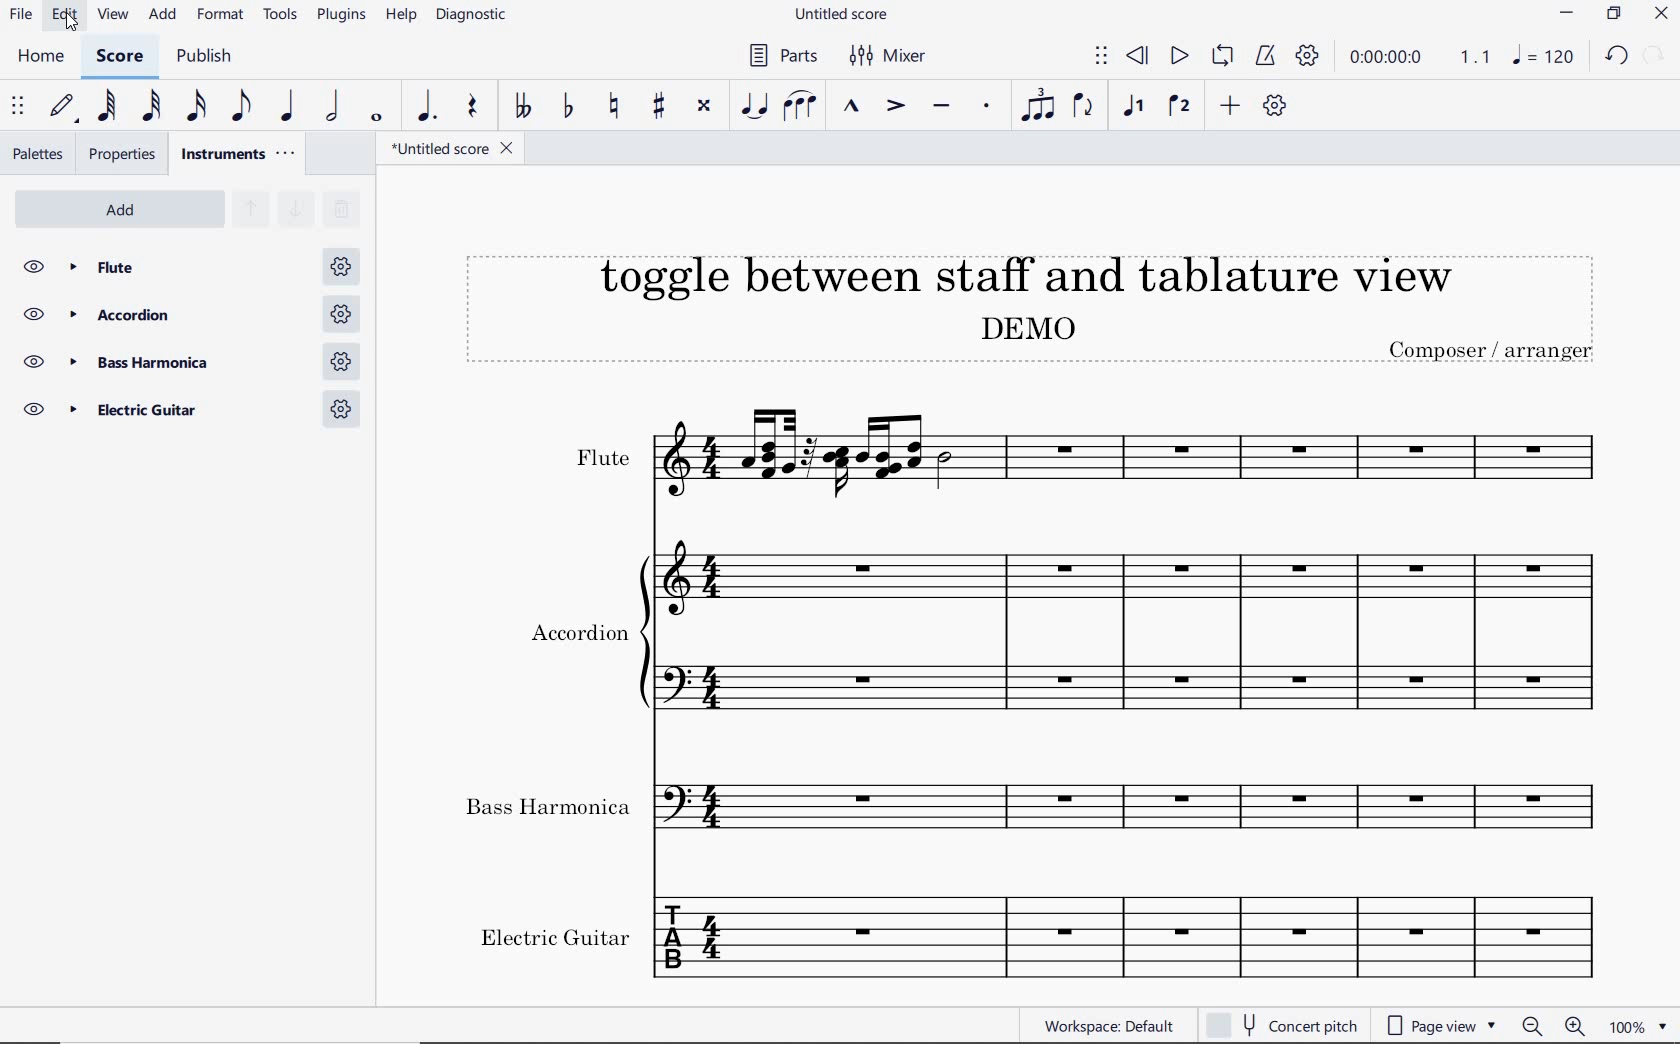 The image size is (1680, 1044). Describe the element at coordinates (190, 412) in the screenshot. I see `Electric Guitar` at that location.